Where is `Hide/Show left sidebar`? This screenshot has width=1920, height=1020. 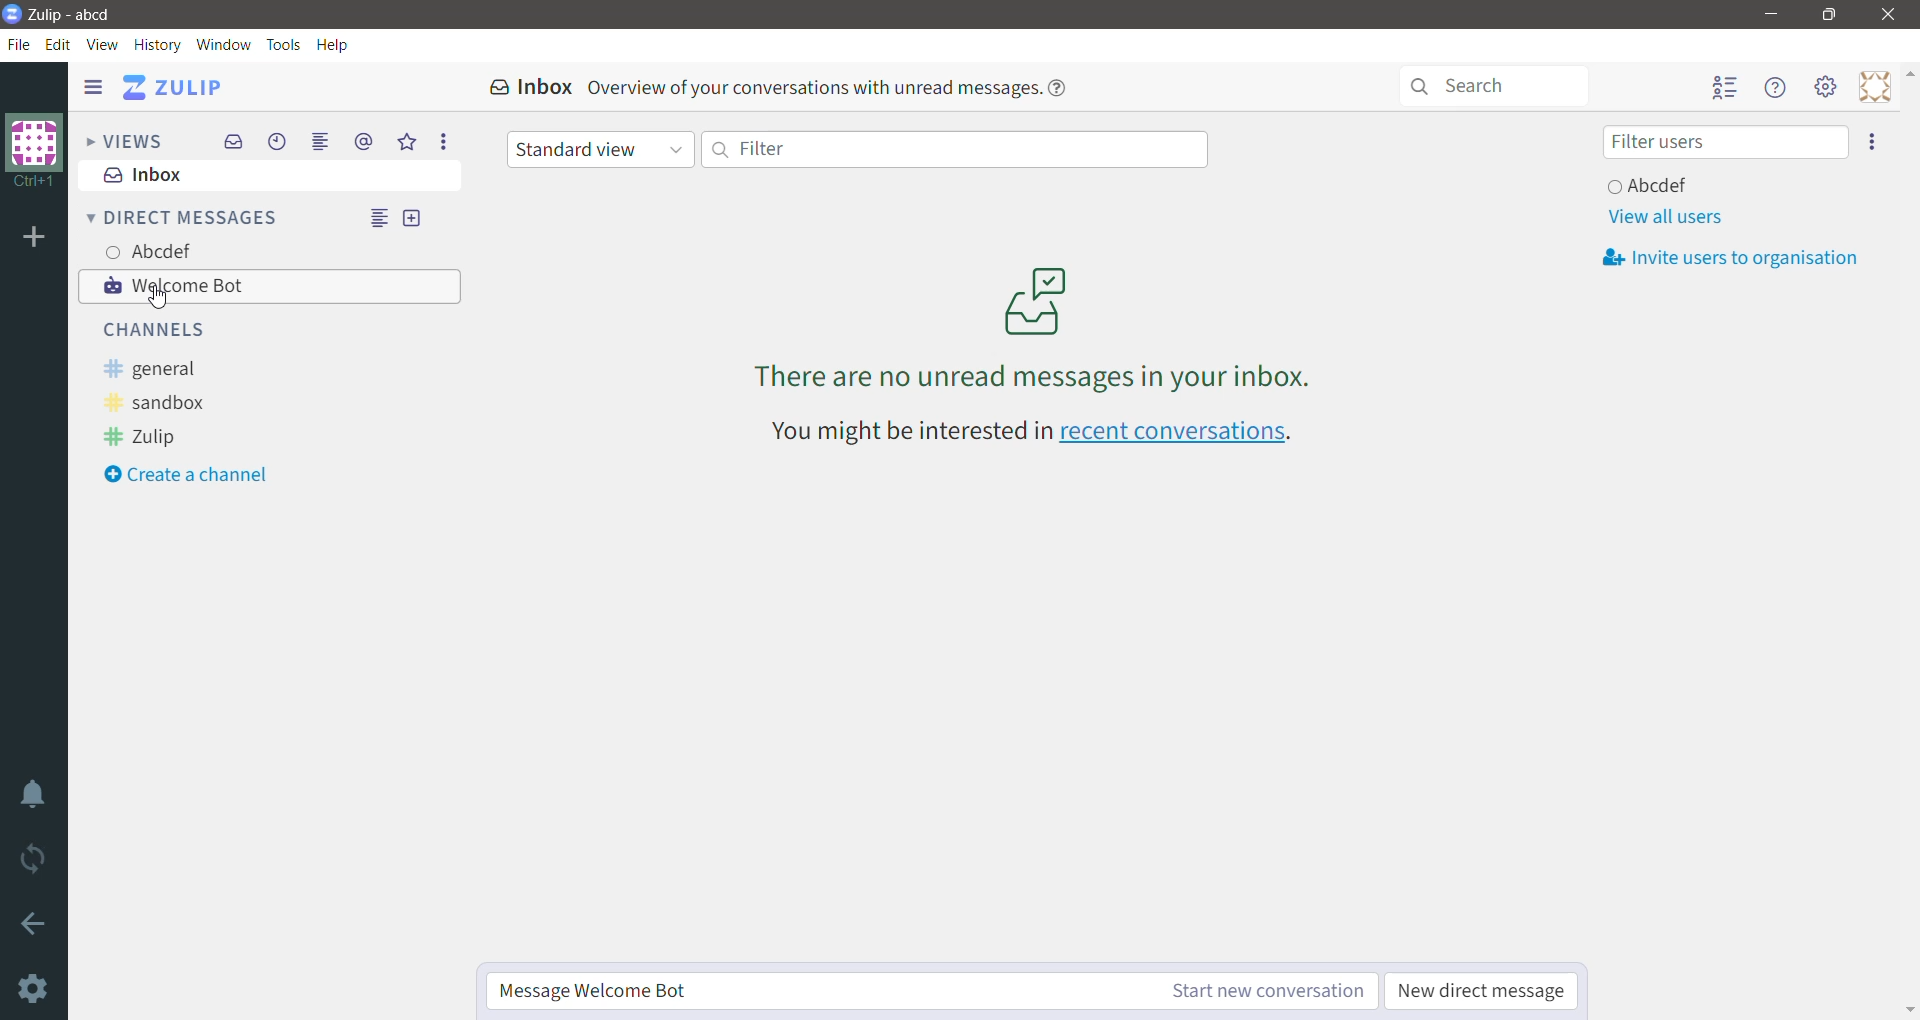
Hide/Show left sidebar is located at coordinates (94, 88).